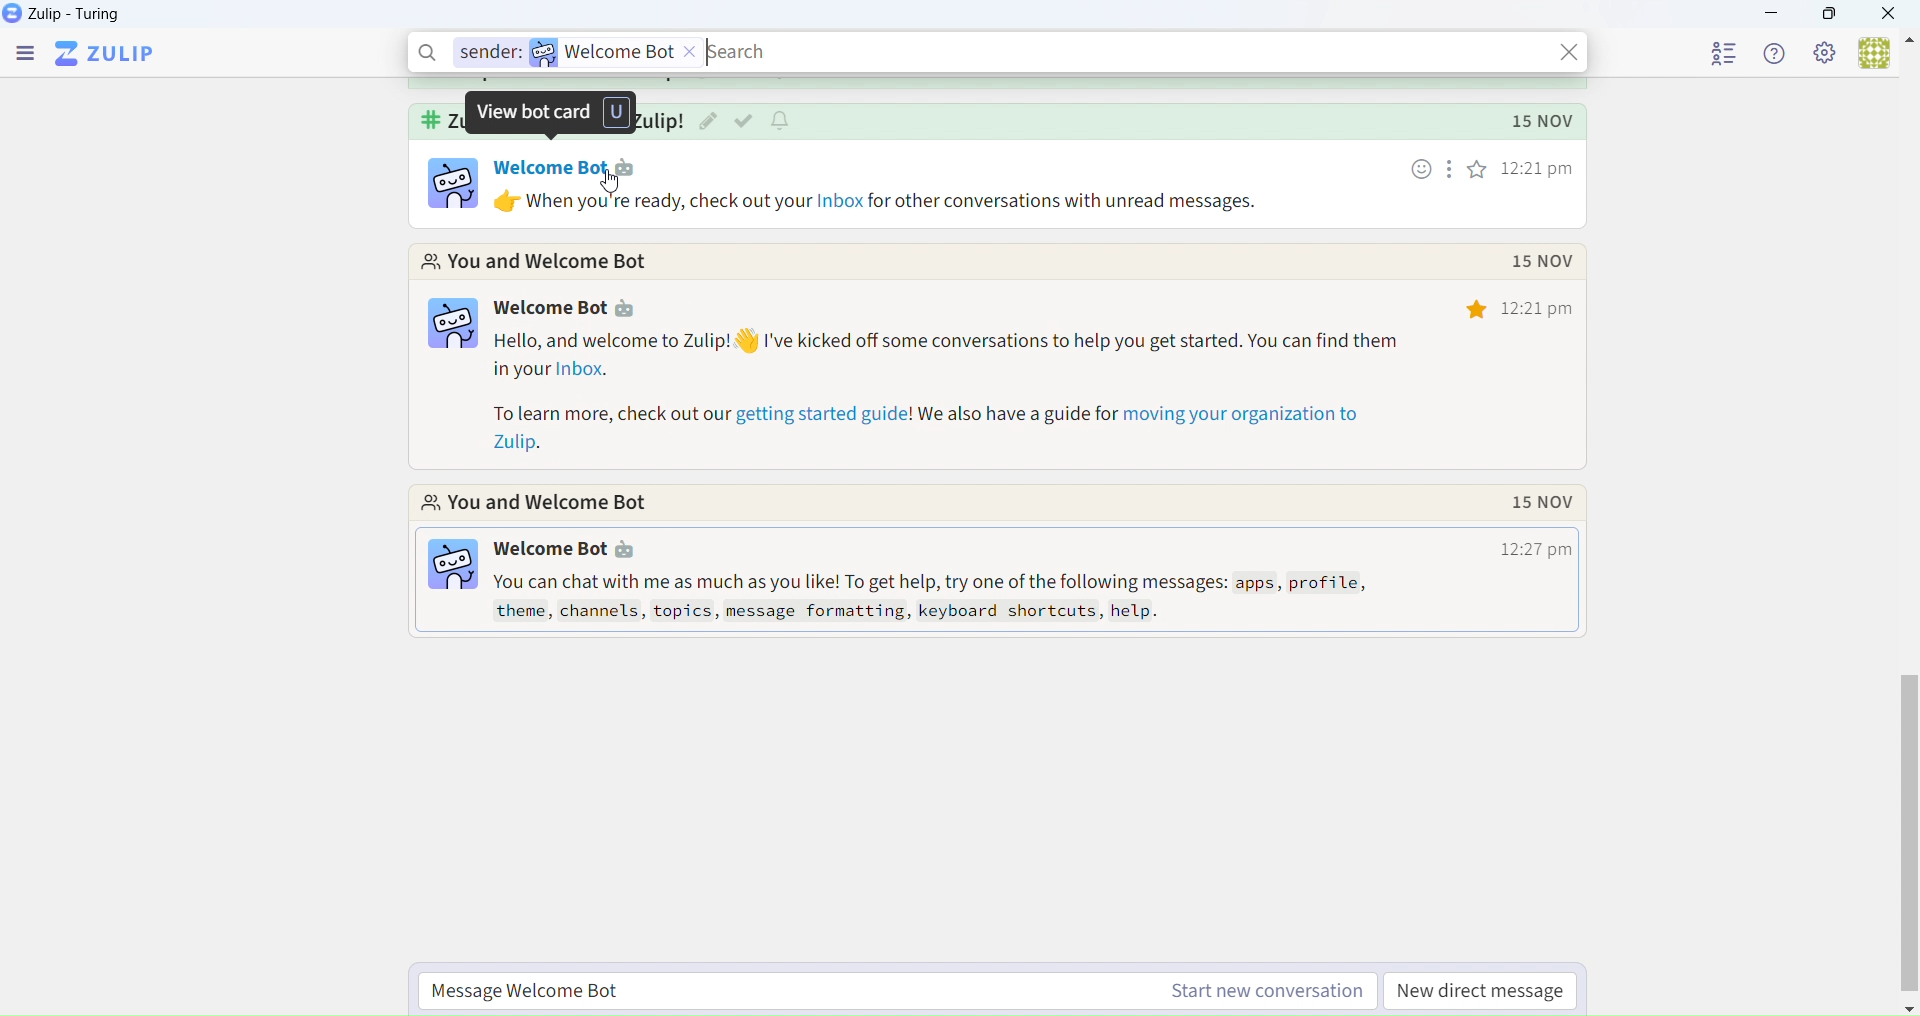 This screenshot has width=1920, height=1016. I want to click on New direct message, so click(1484, 987).